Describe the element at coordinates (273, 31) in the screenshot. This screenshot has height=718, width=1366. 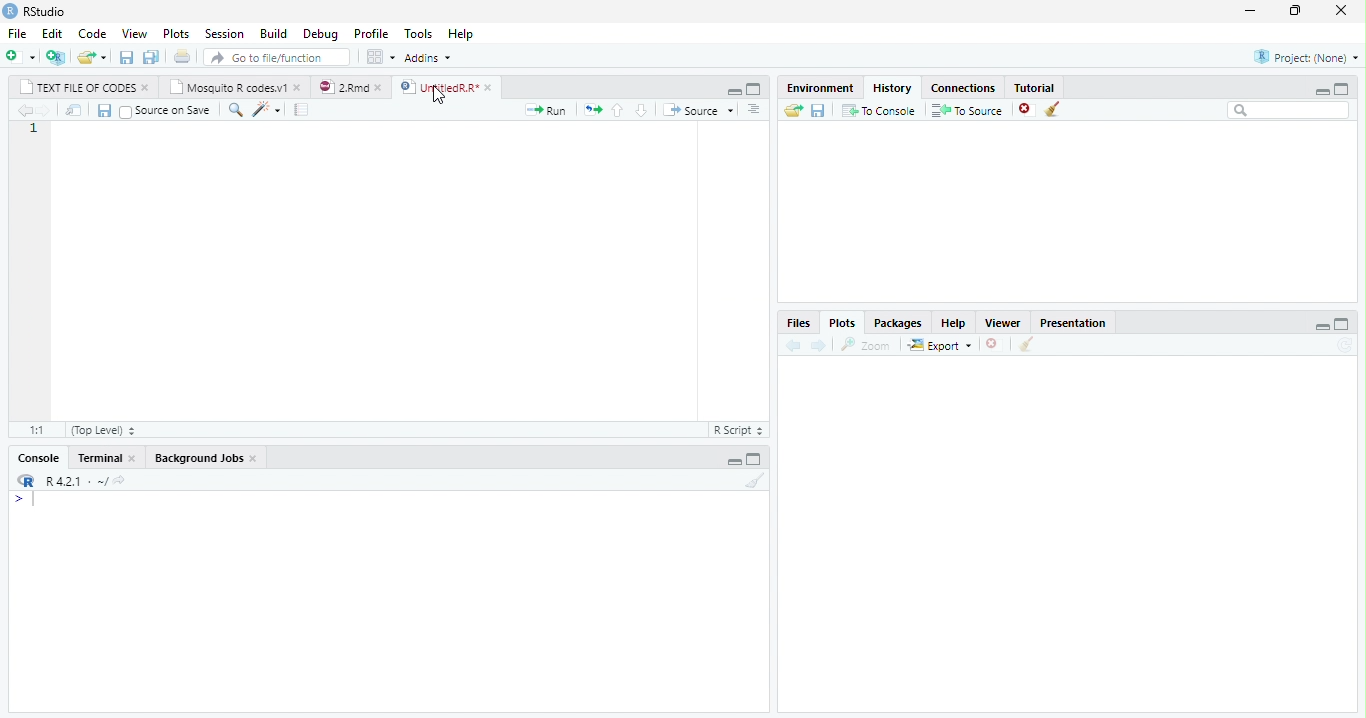
I see `build` at that location.